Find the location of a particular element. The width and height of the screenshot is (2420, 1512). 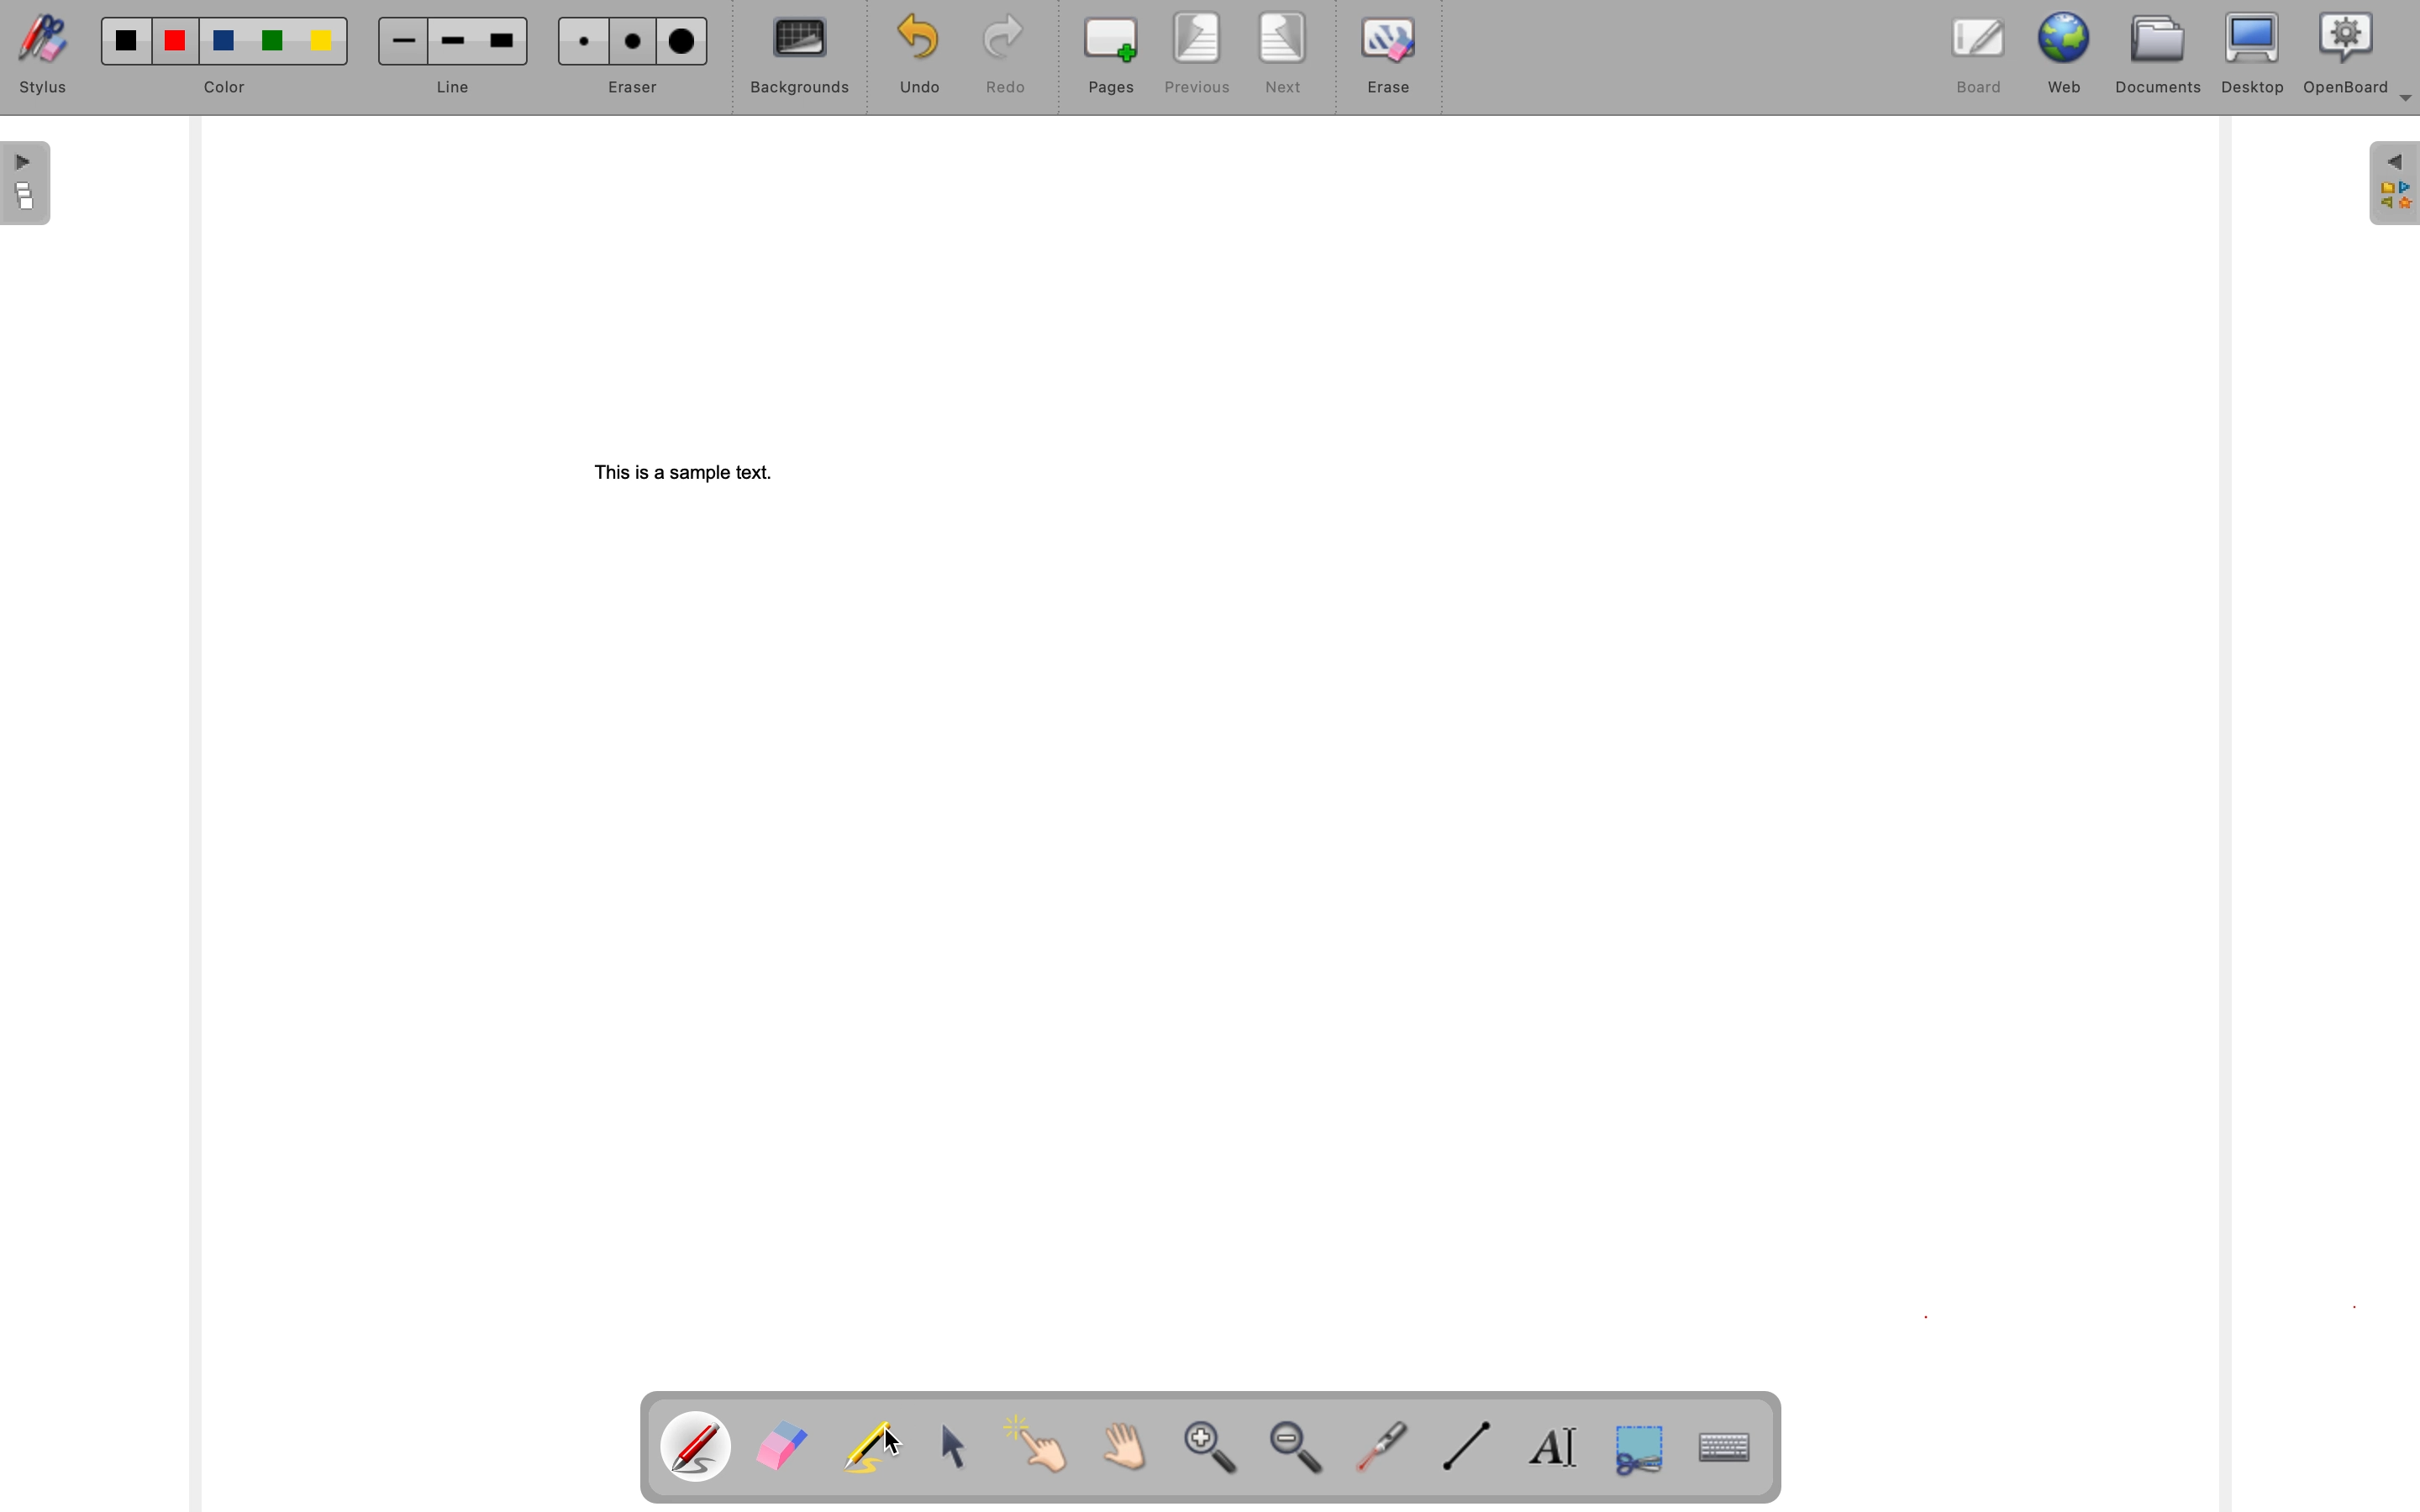

Highlight is located at coordinates (877, 1443).